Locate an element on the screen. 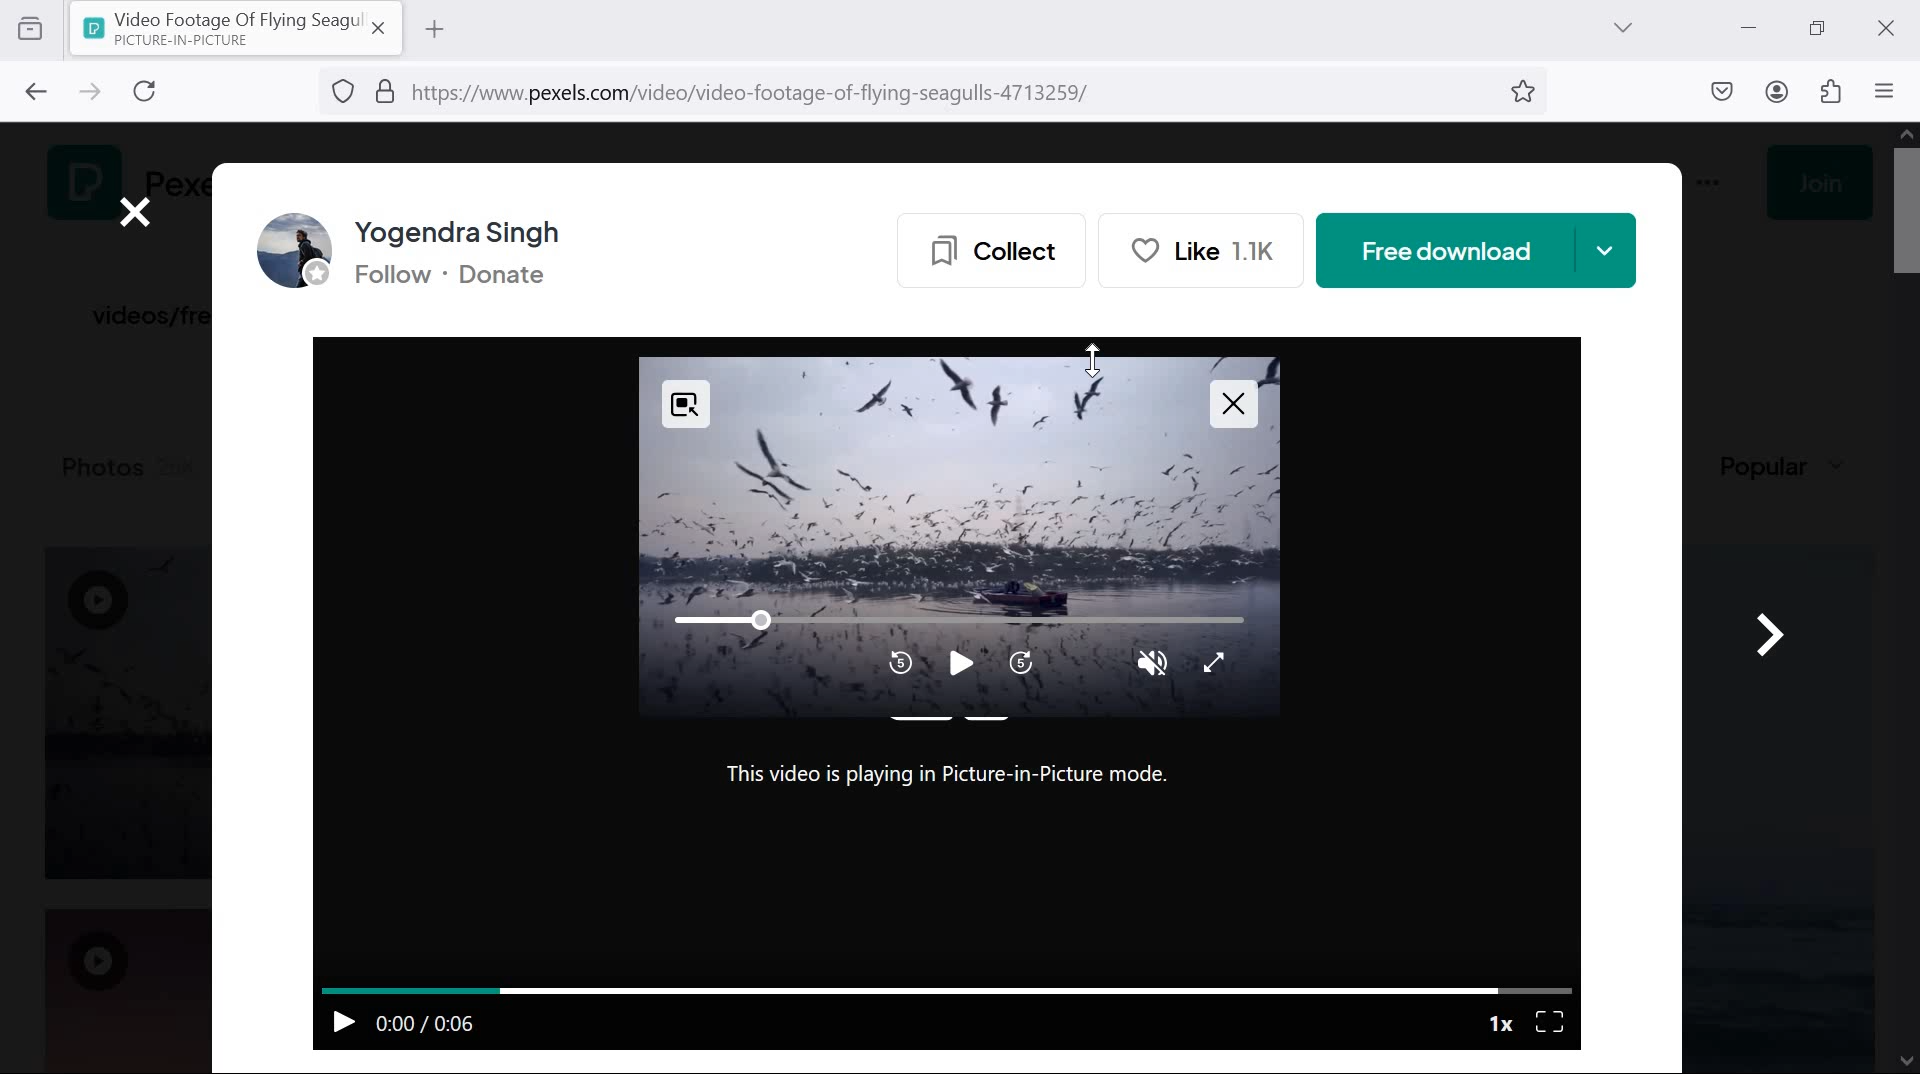 The width and height of the screenshot is (1920, 1074). restore down is located at coordinates (1819, 28).